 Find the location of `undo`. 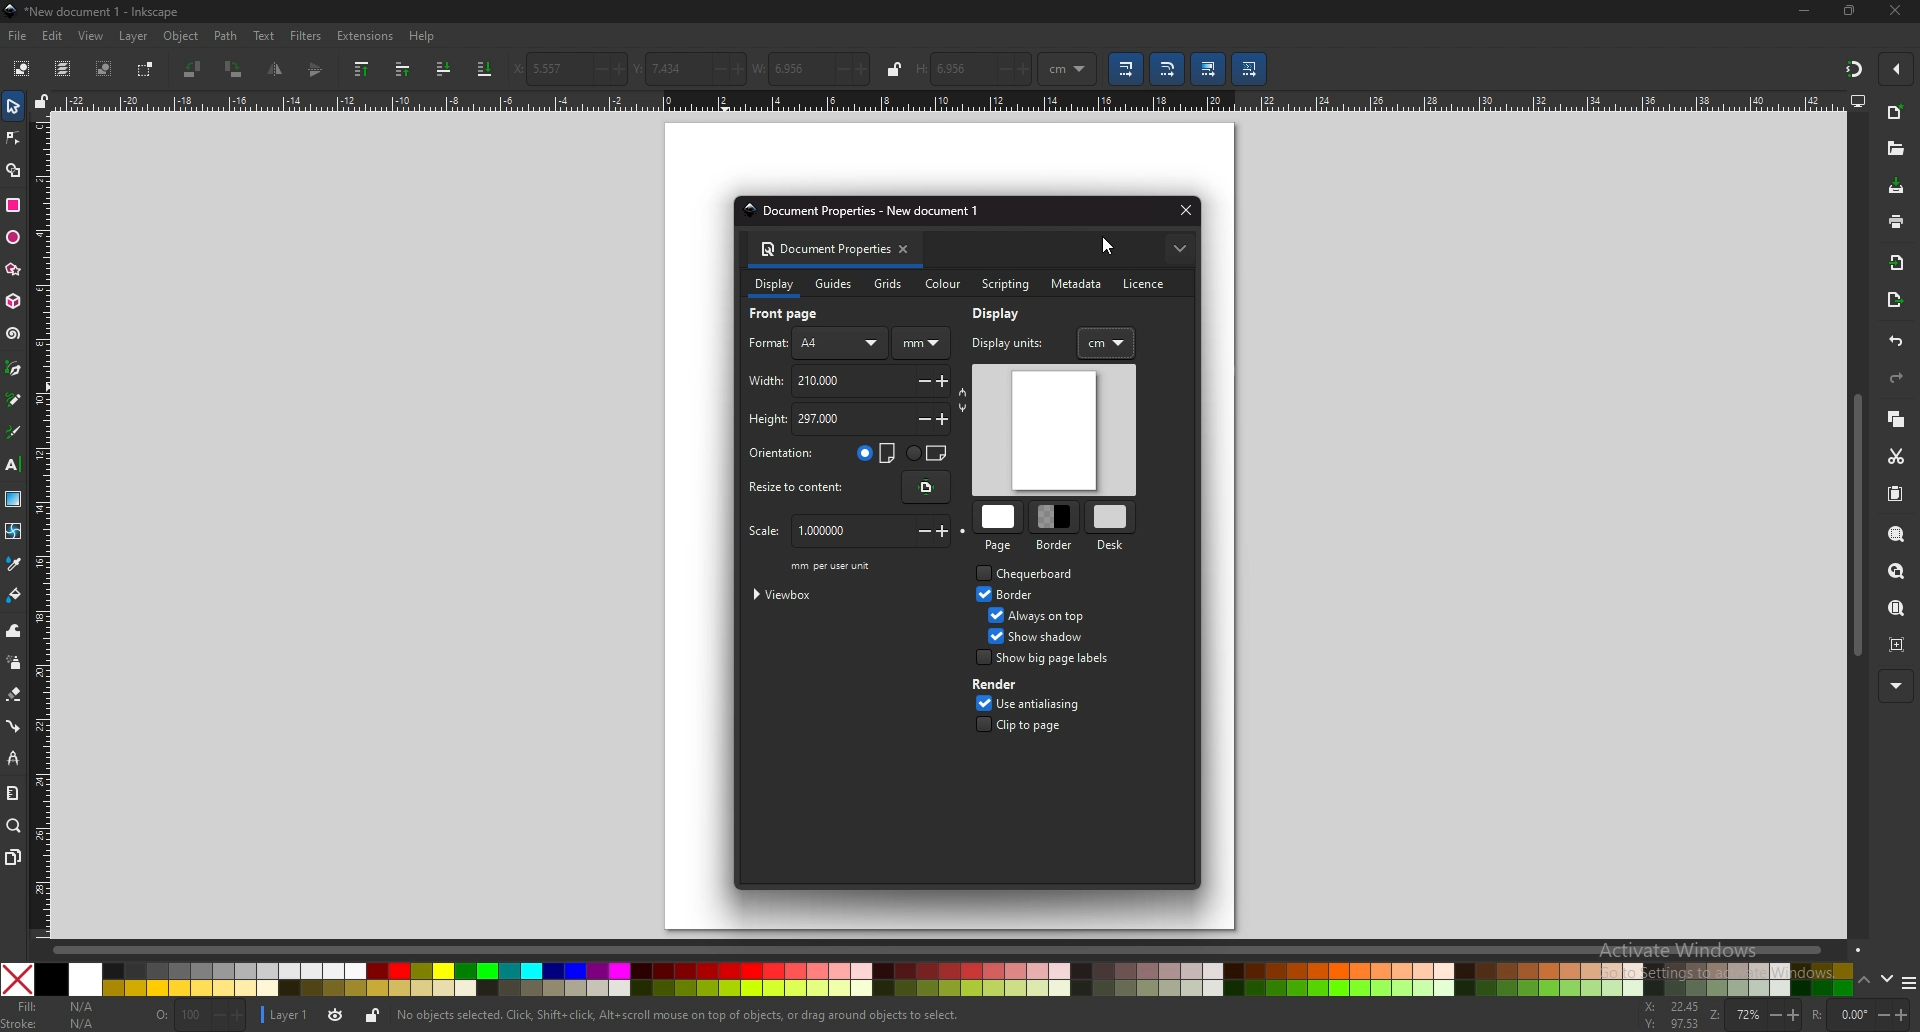

undo is located at coordinates (1897, 341).